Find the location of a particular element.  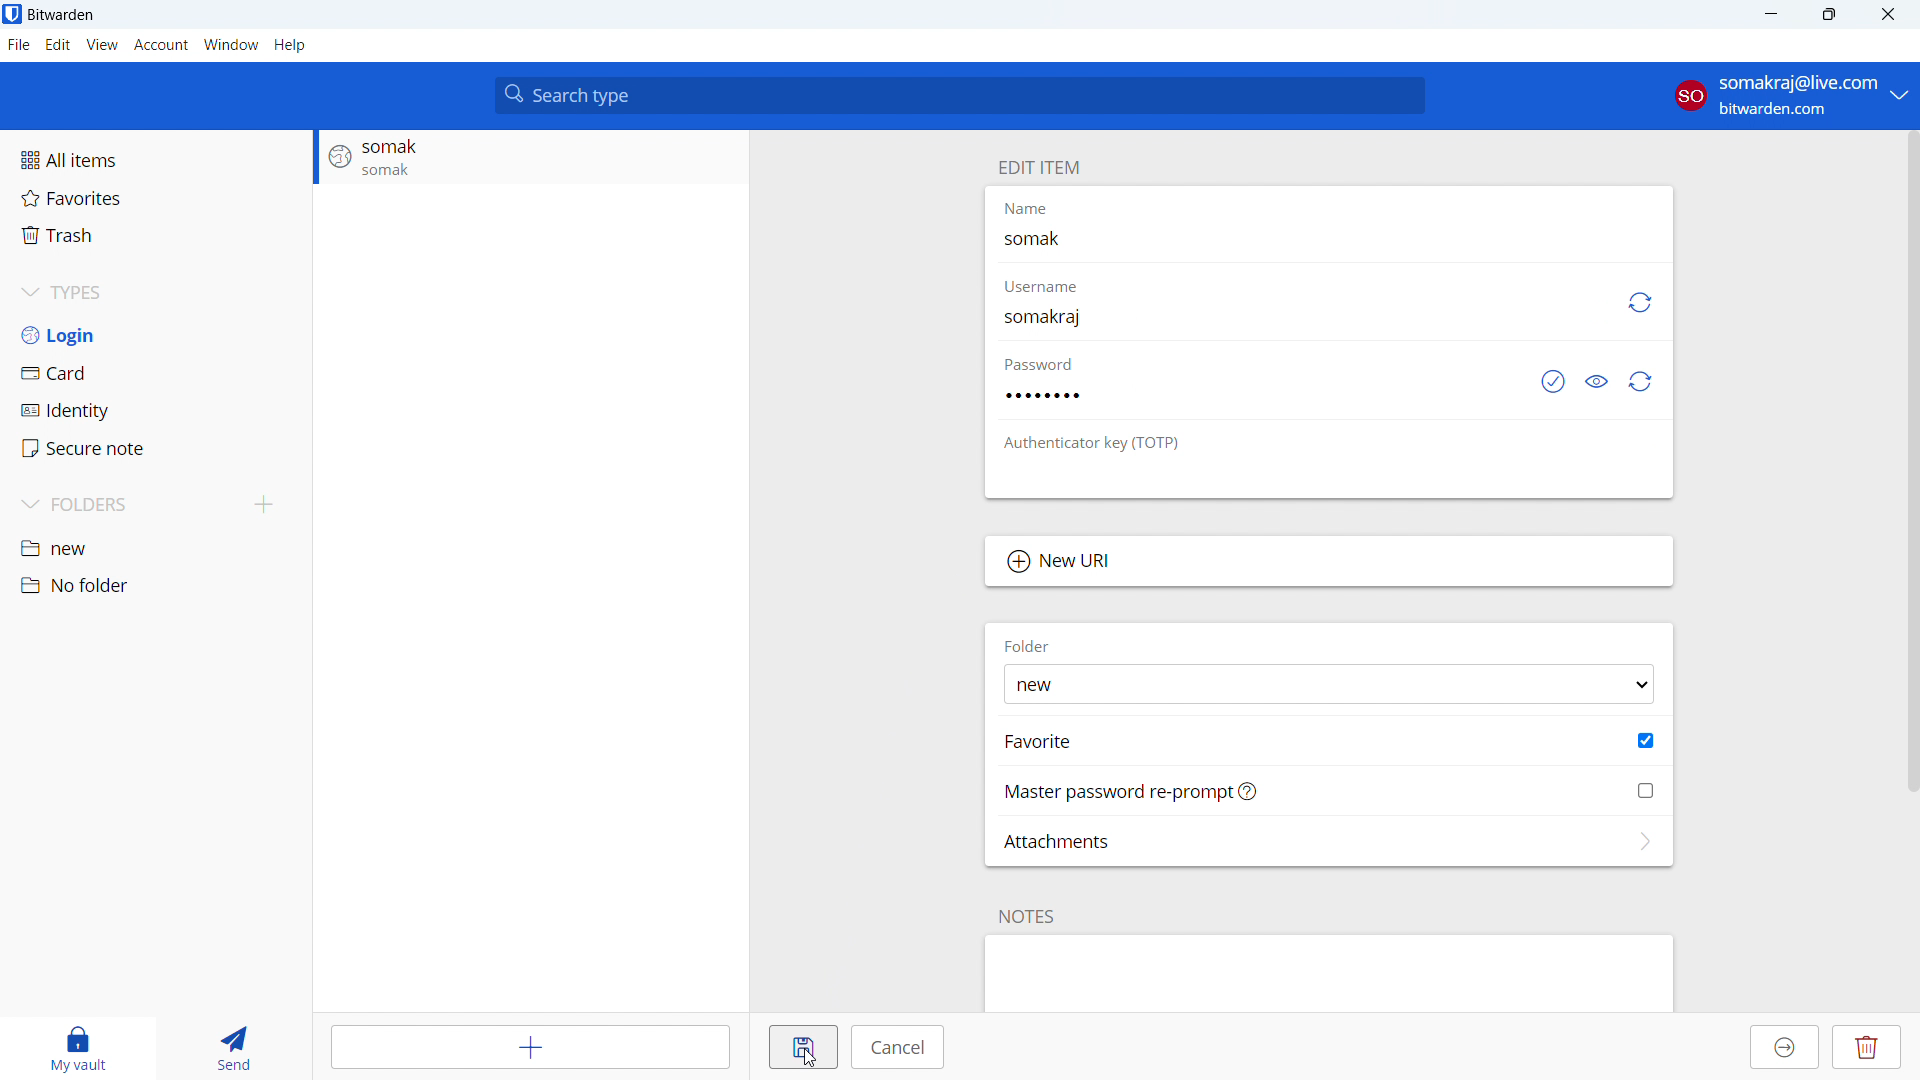

title is located at coordinates (61, 15).